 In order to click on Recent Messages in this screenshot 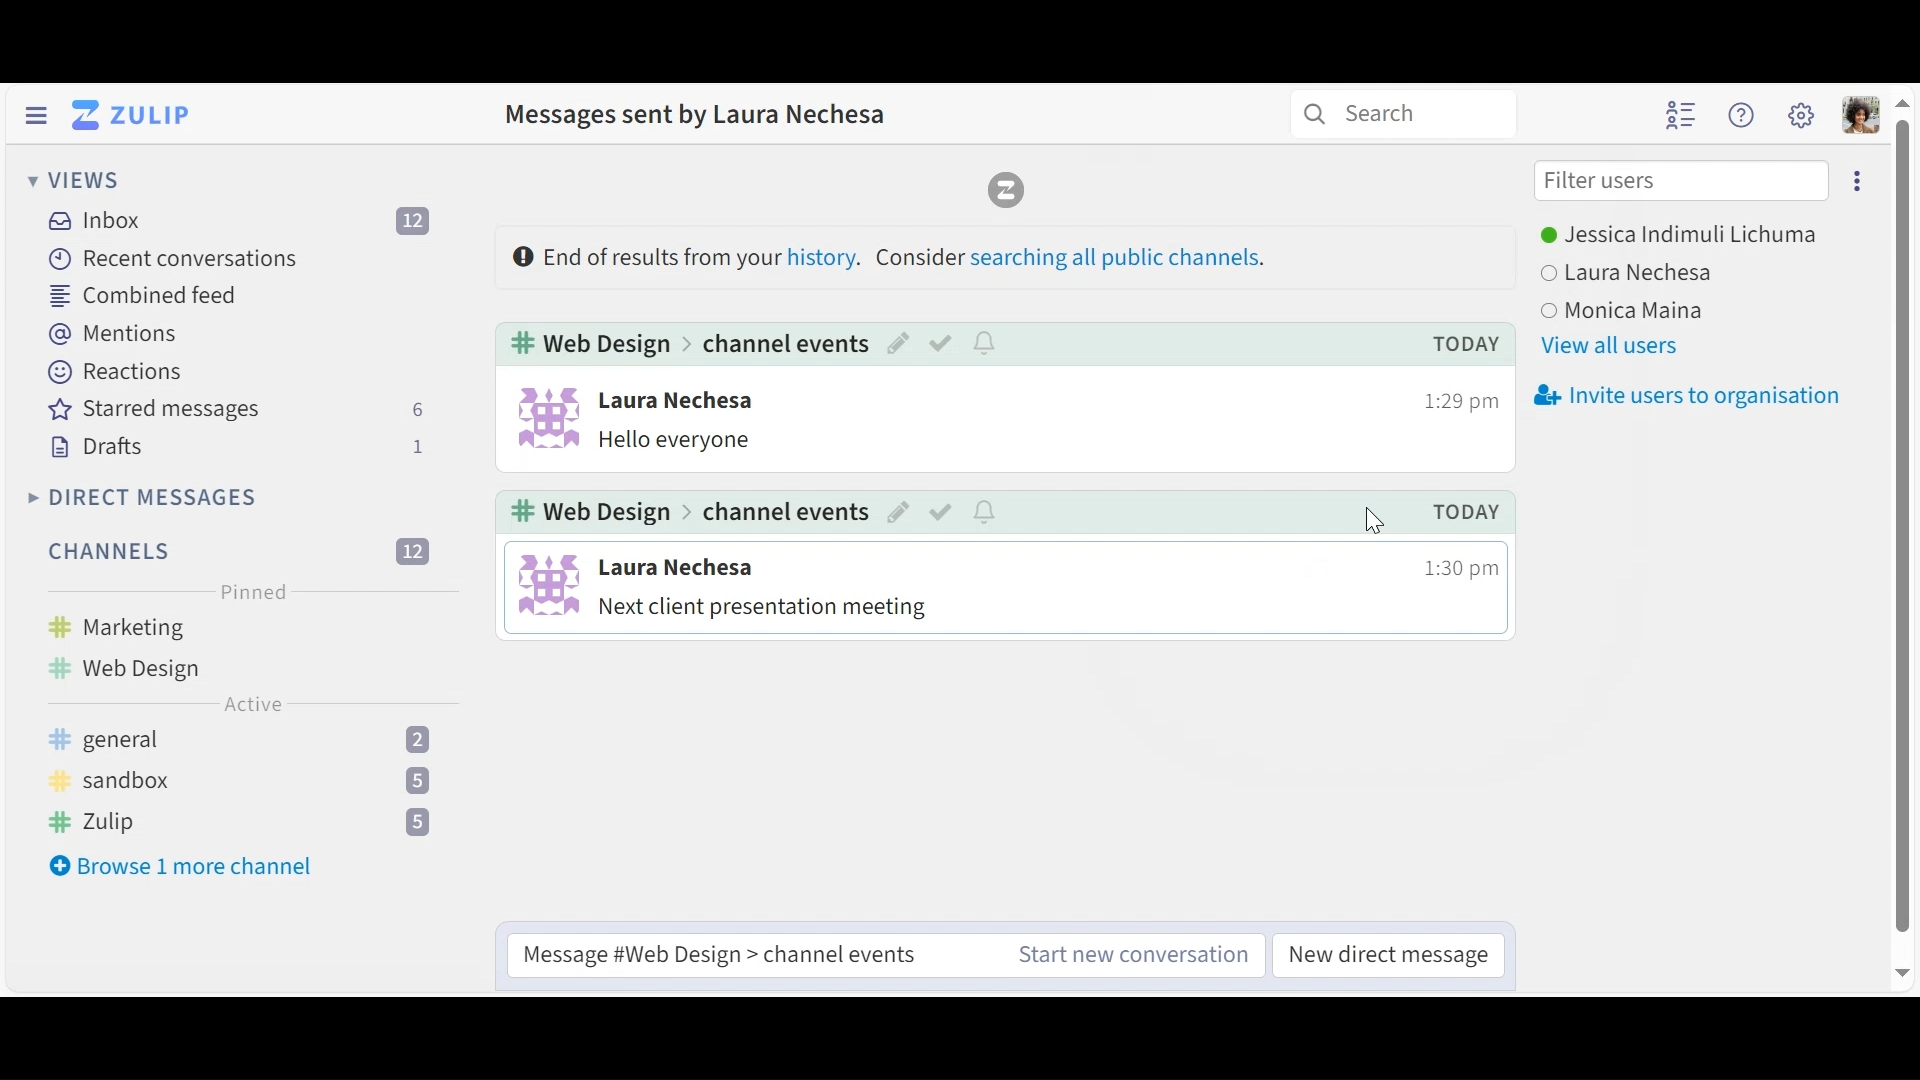, I will do `click(169, 261)`.